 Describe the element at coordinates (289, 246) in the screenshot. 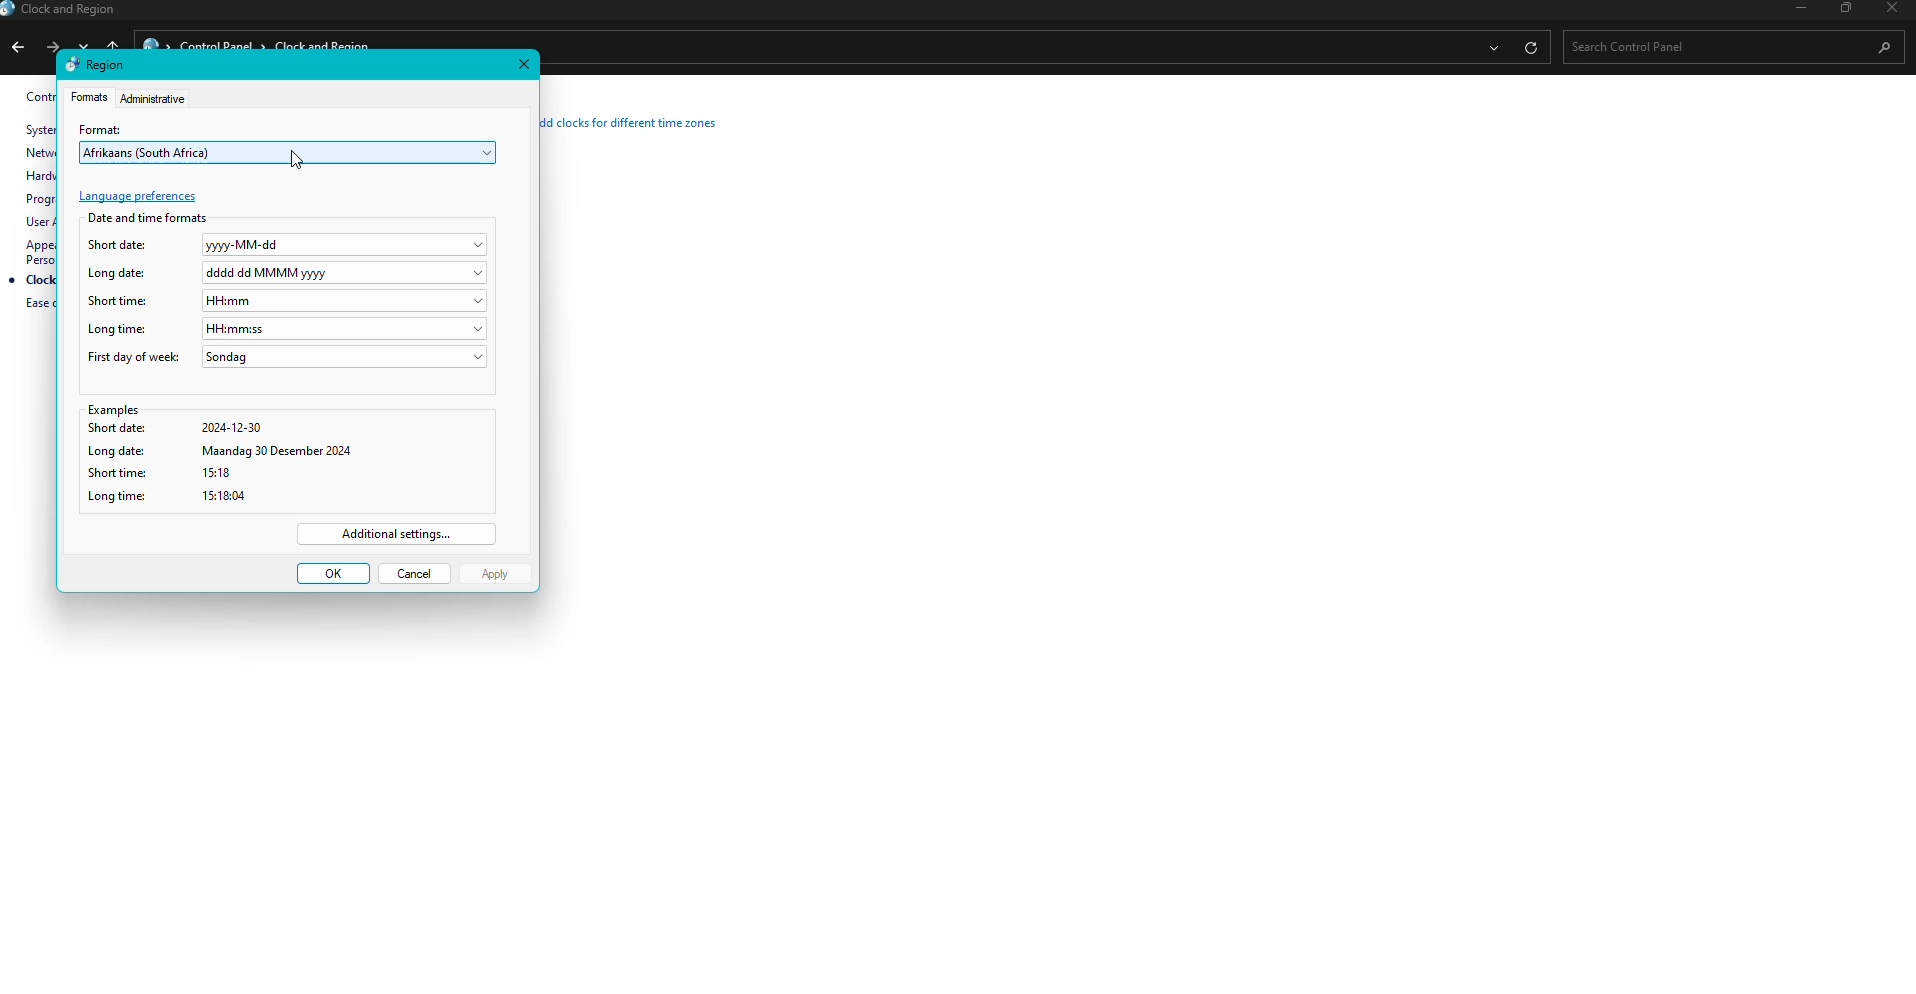

I see `Short date` at that location.